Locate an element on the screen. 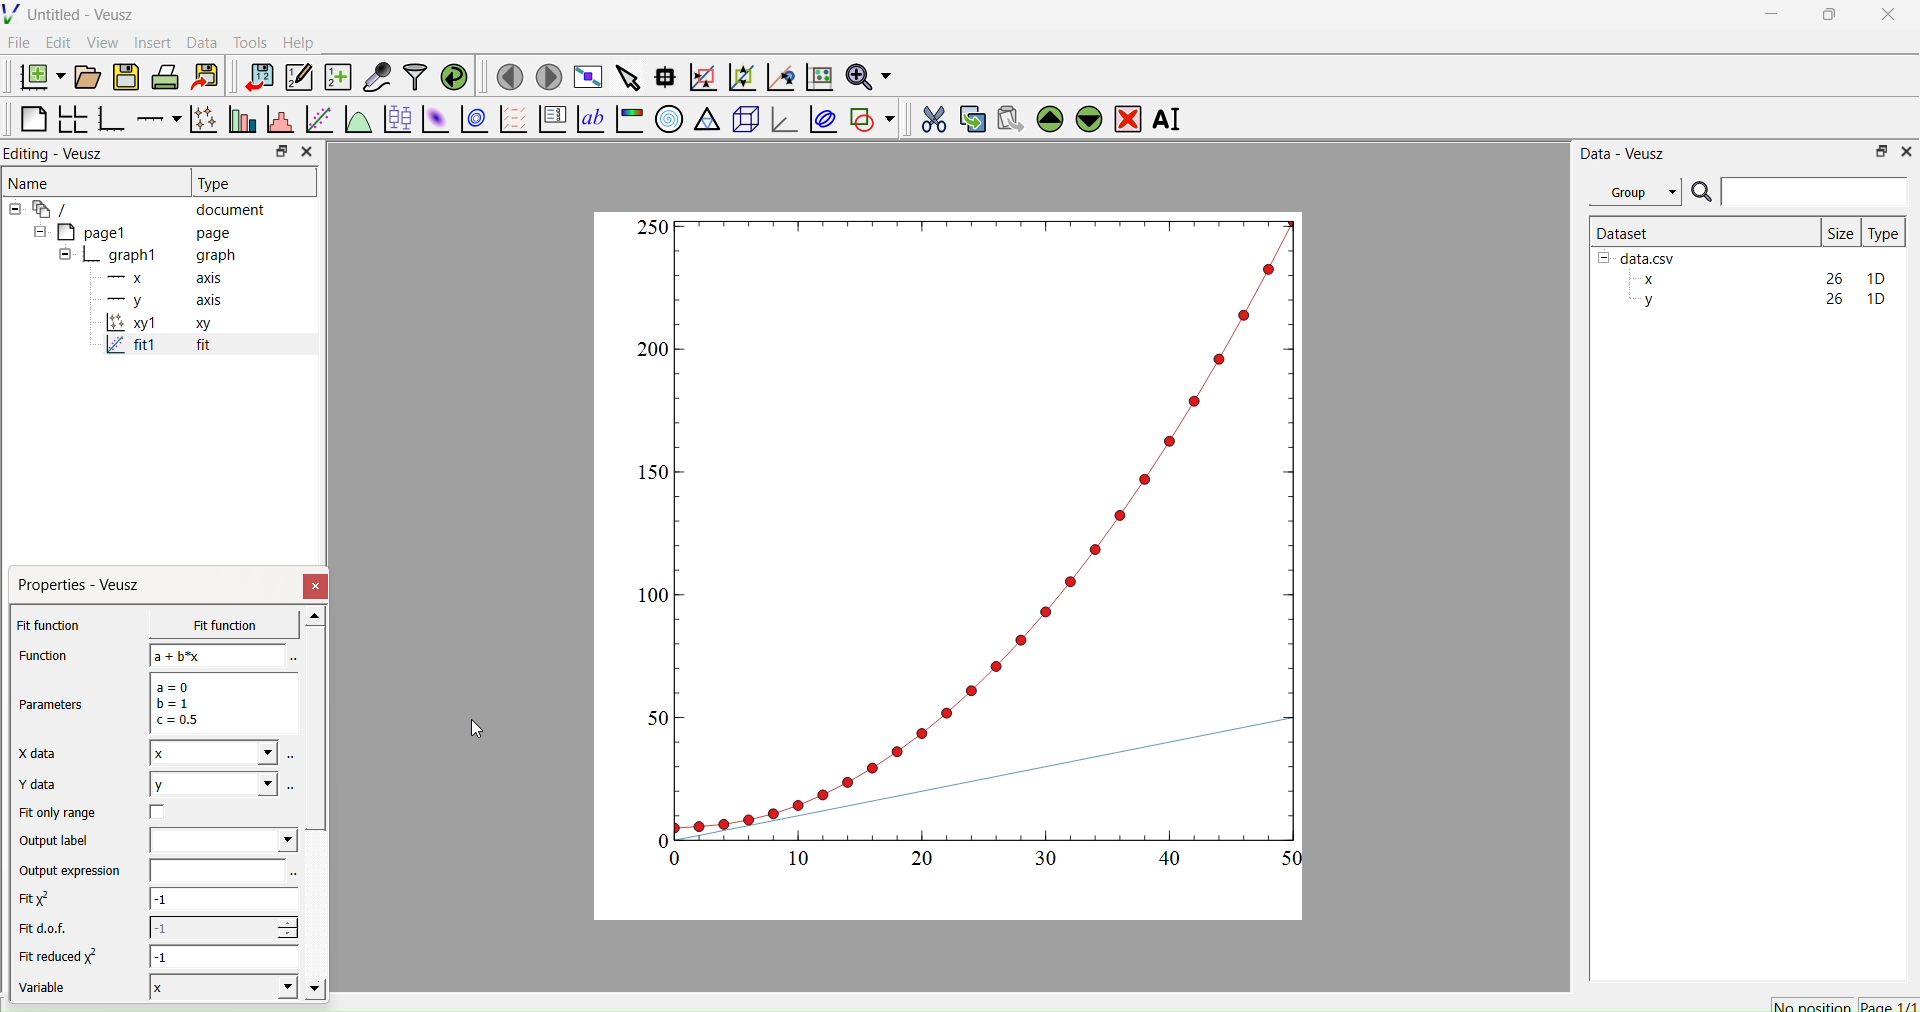  Fit x^2 is located at coordinates (45, 899).